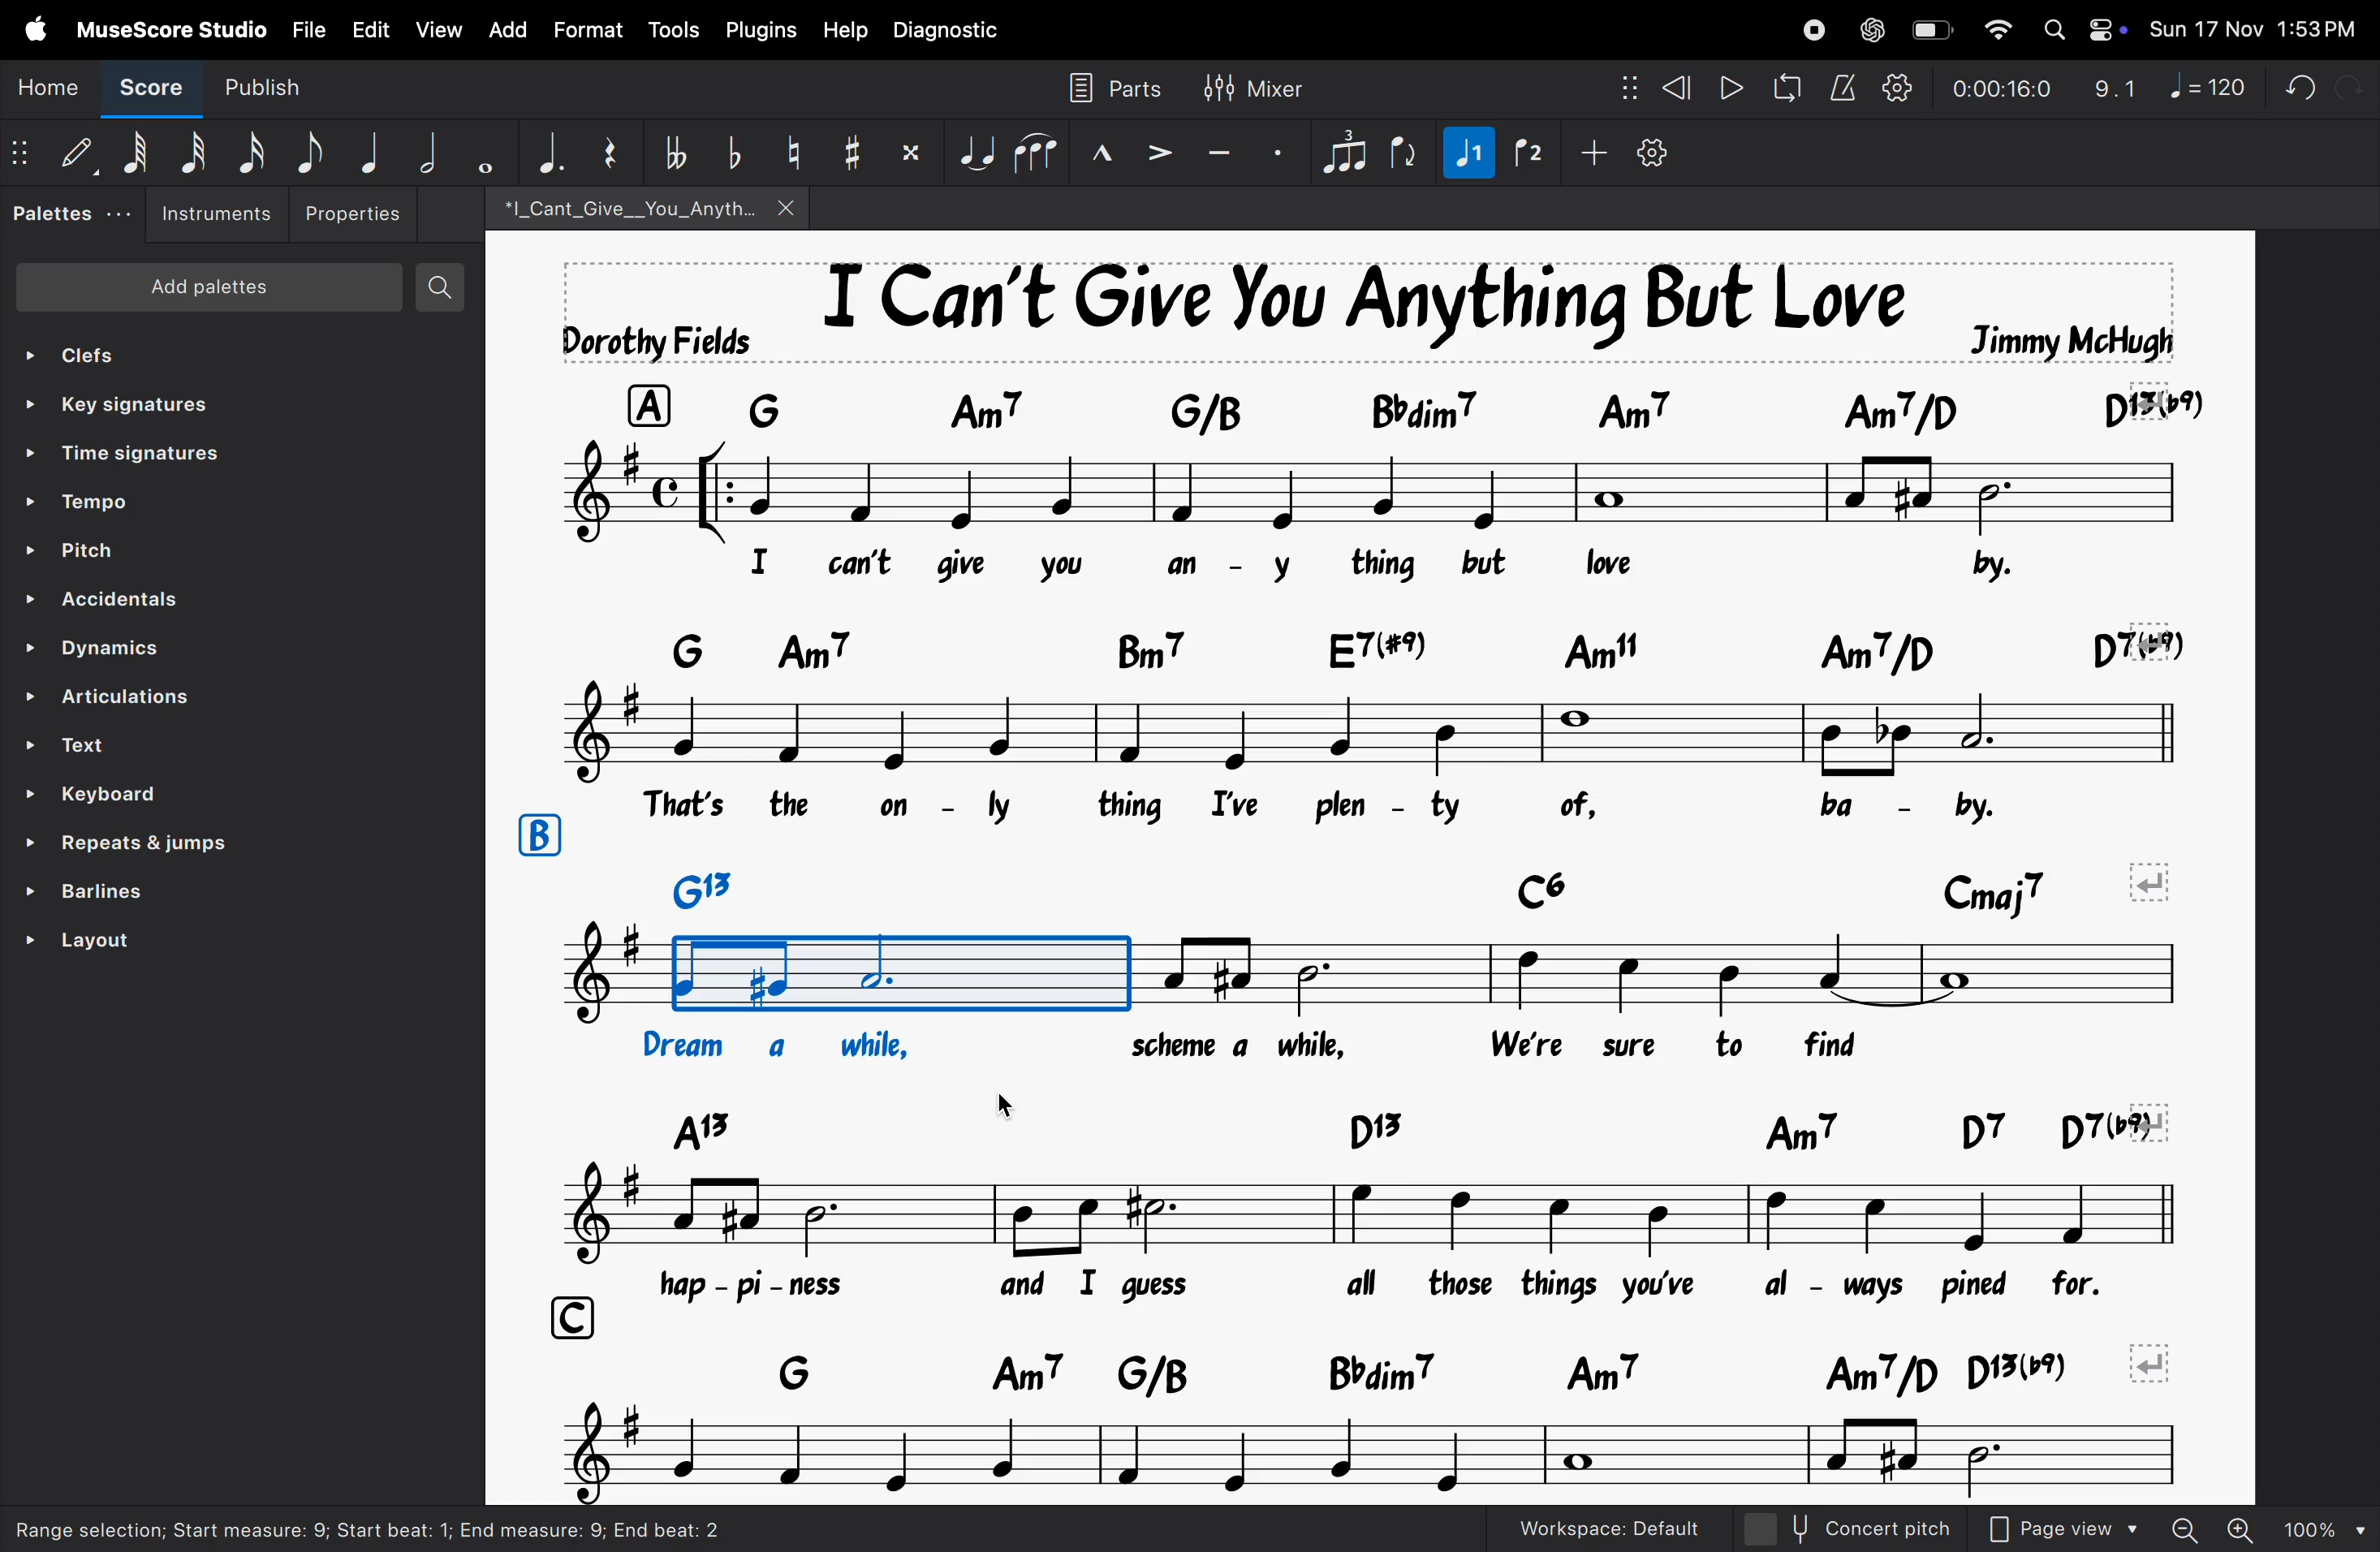 This screenshot has height=1552, width=2380. Describe the element at coordinates (38, 28) in the screenshot. I see `Apple menu` at that location.